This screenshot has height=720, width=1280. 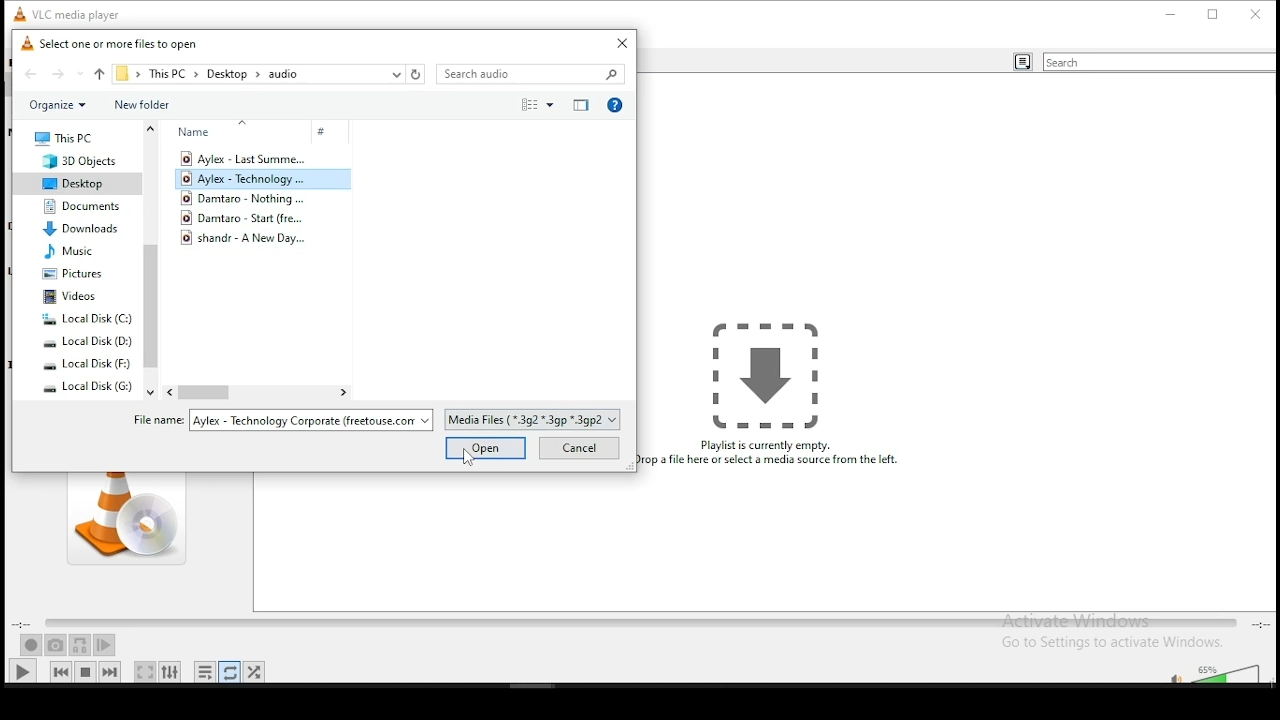 What do you see at coordinates (170, 74) in the screenshot?
I see `this PC` at bounding box center [170, 74].